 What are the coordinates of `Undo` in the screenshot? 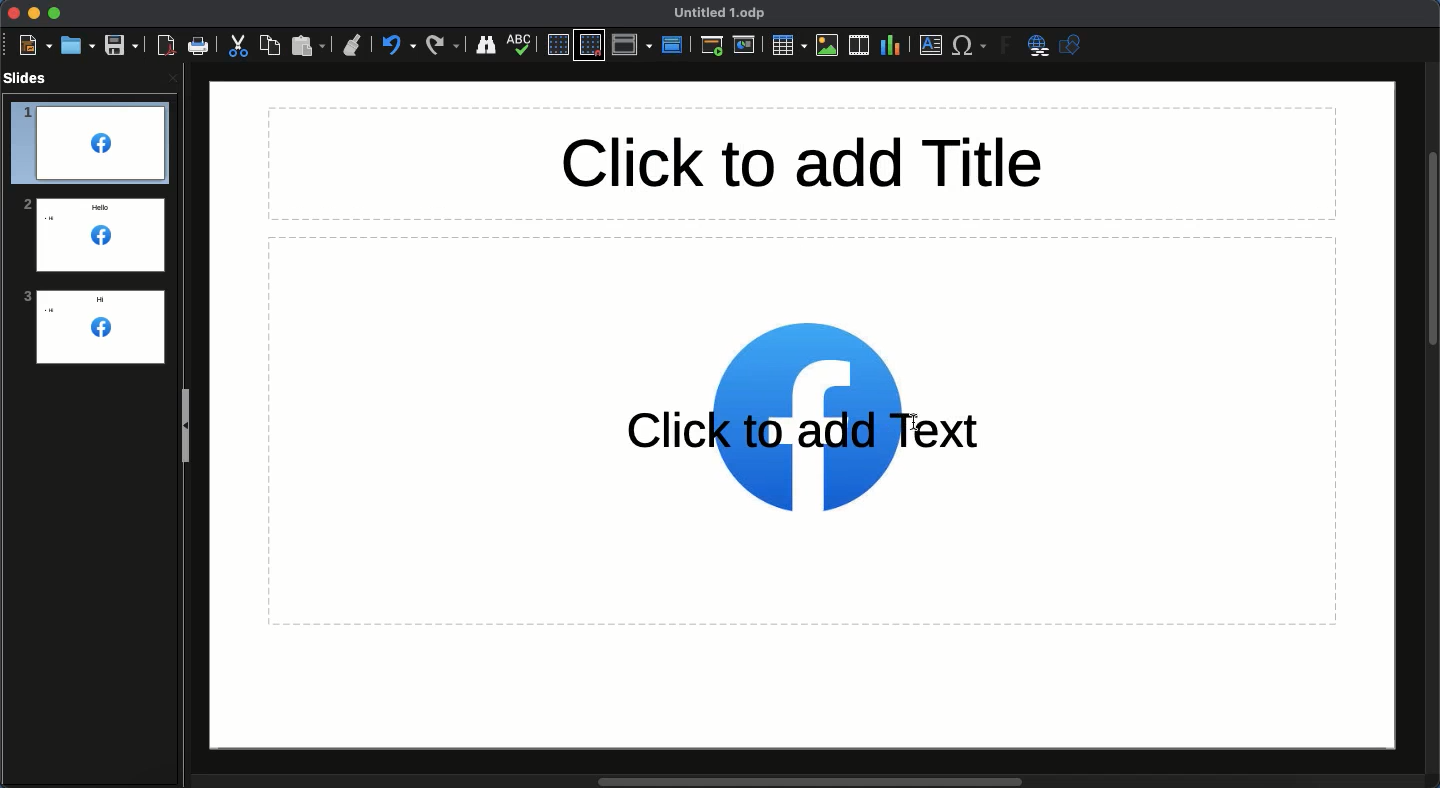 It's located at (399, 45).